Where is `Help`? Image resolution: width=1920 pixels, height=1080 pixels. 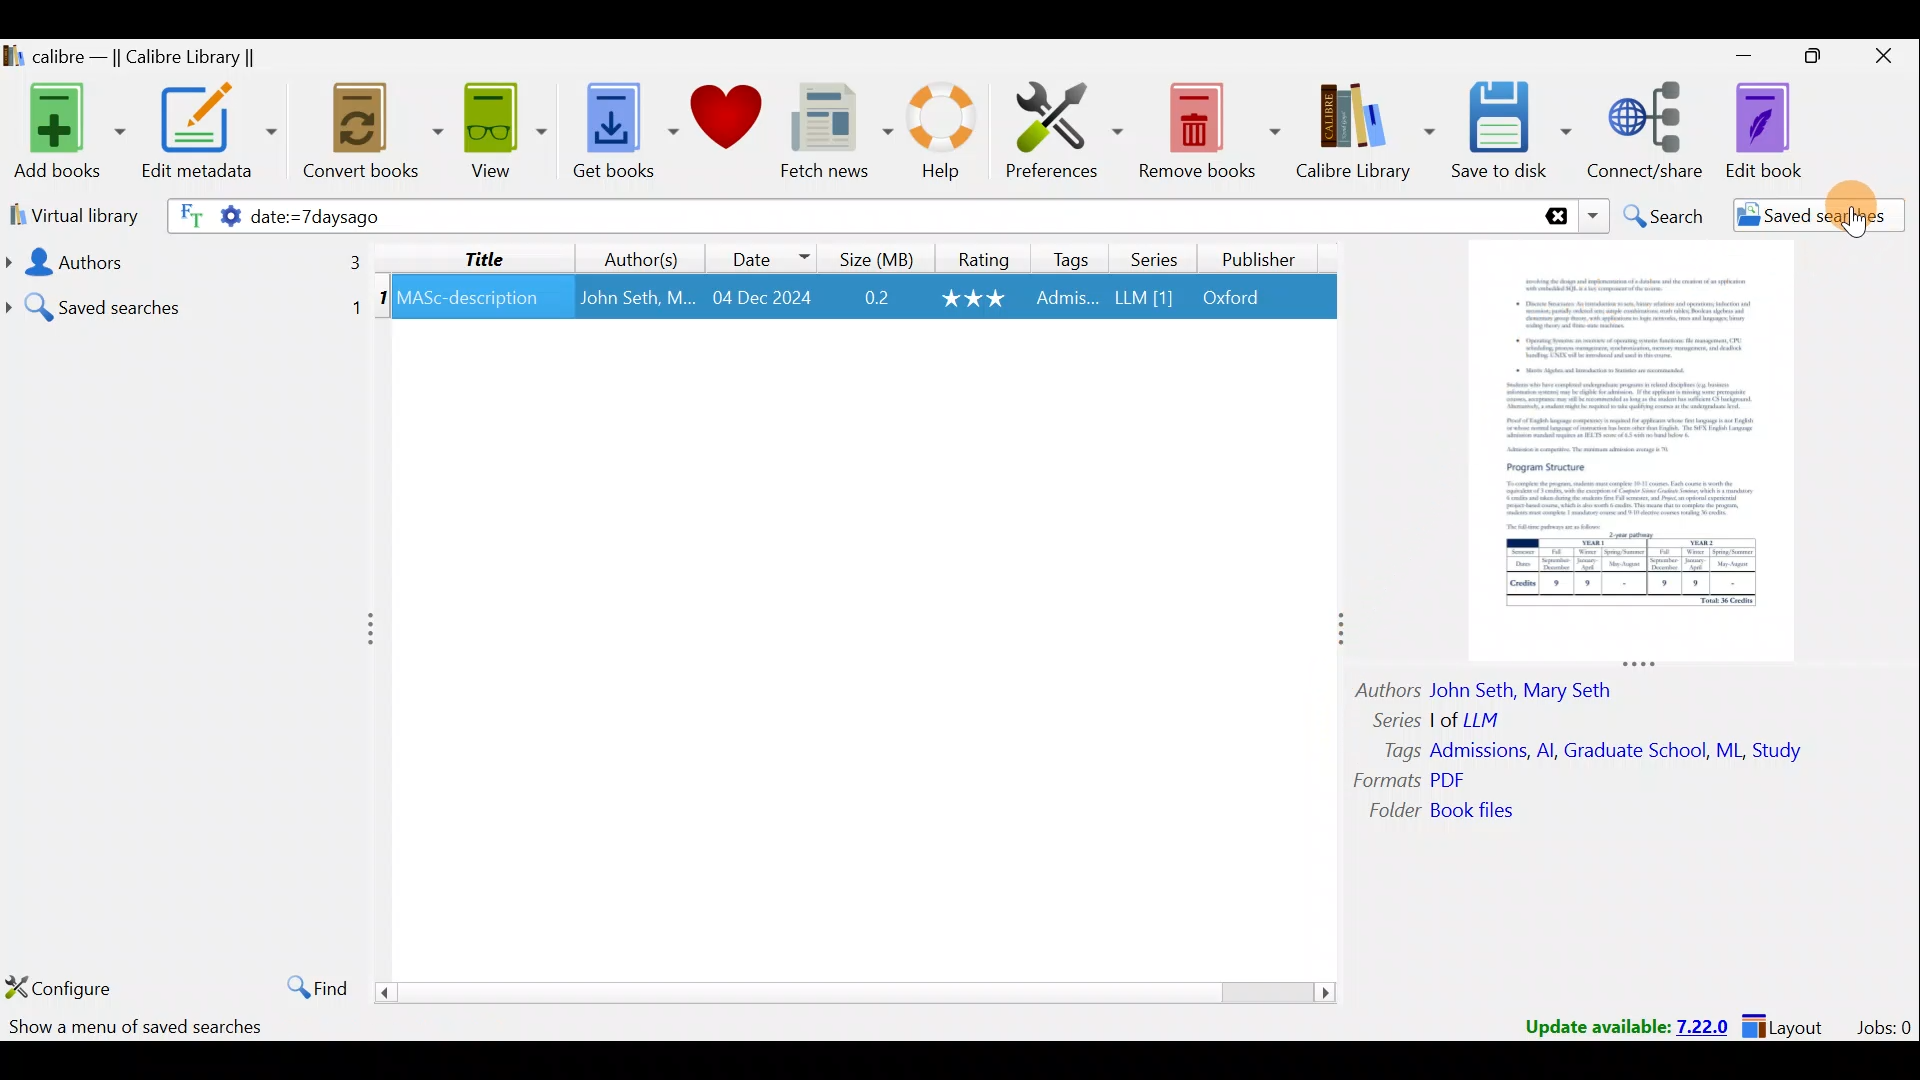 Help is located at coordinates (950, 135).